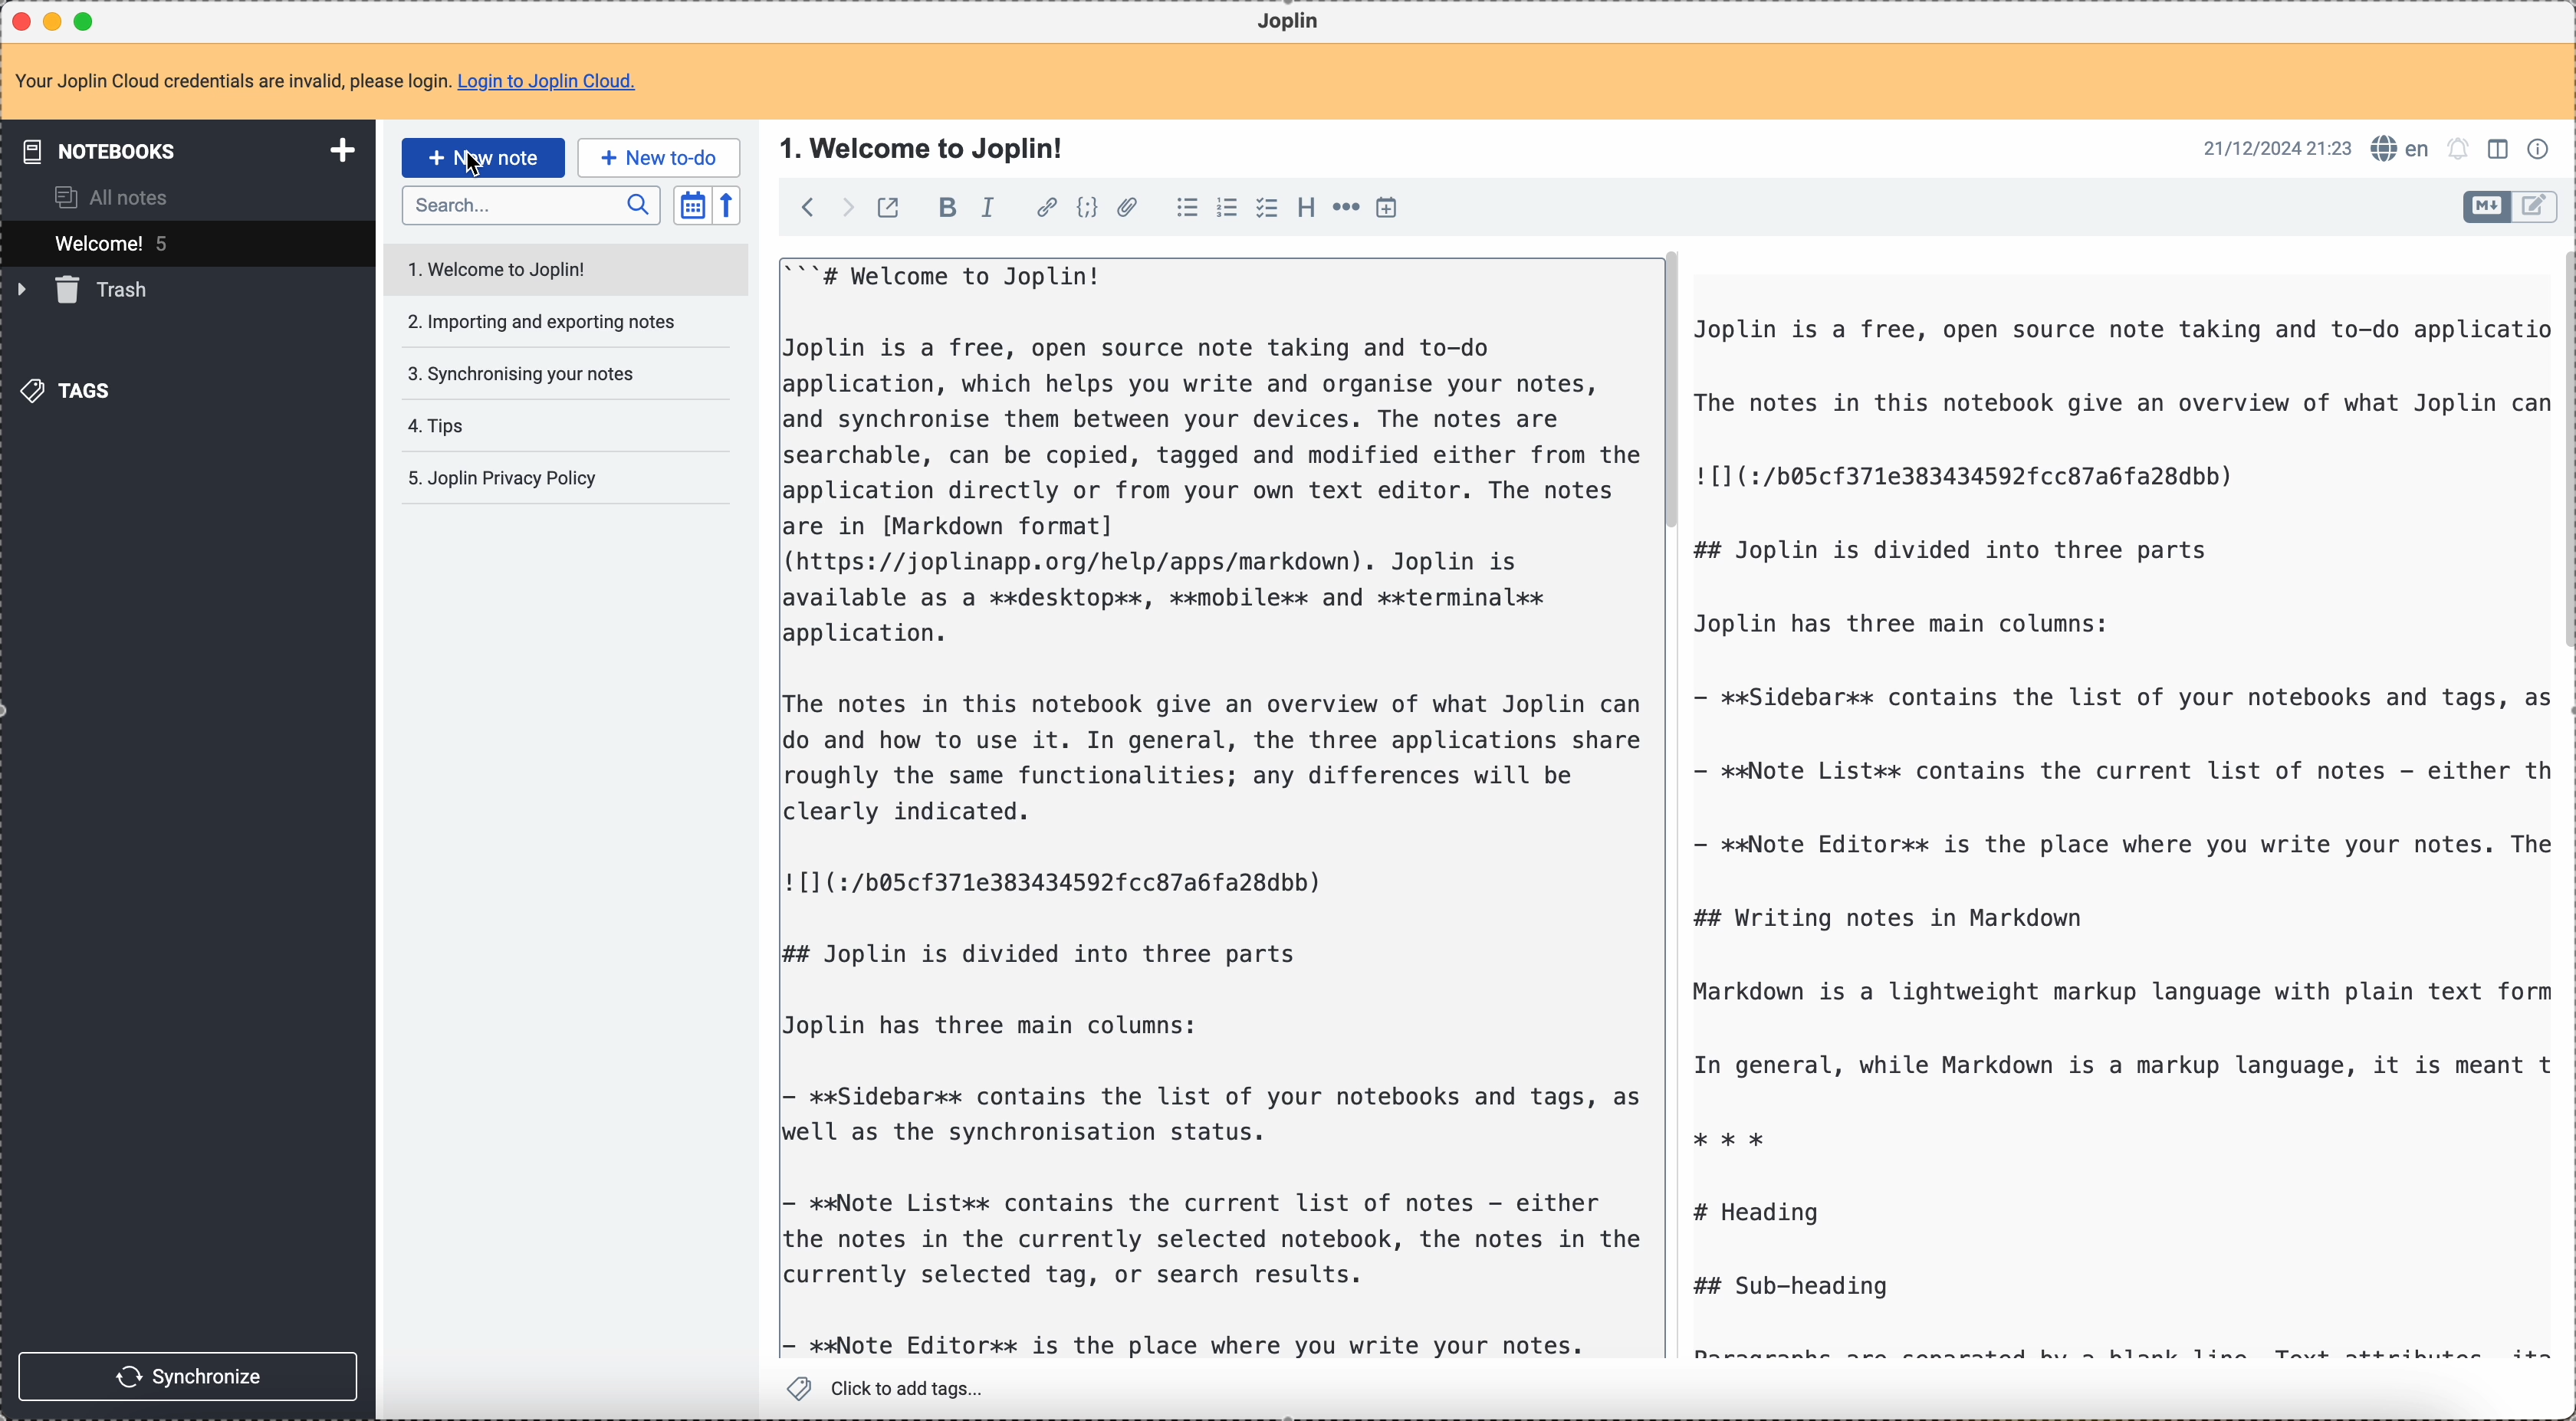 This screenshot has height=1421, width=2576. Describe the element at coordinates (2560, 452) in the screenshot. I see `scroll bar` at that location.